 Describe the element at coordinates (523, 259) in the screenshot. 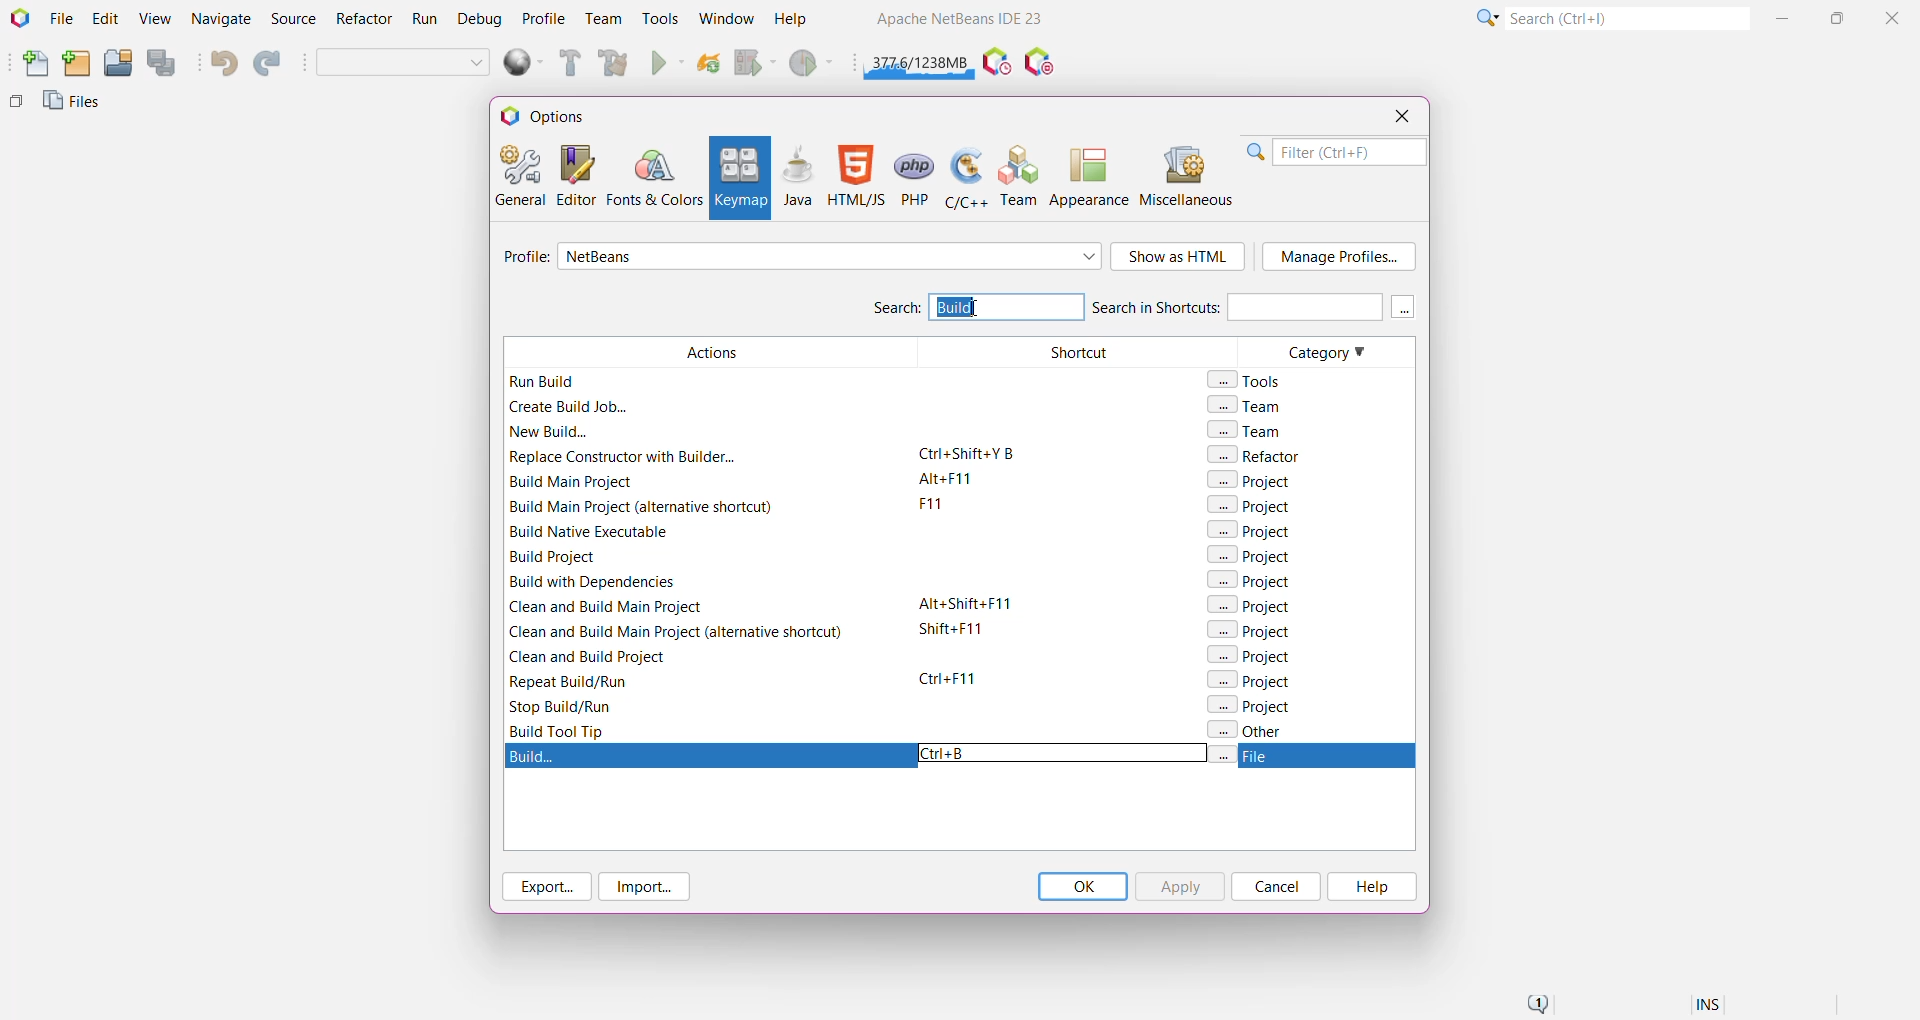

I see `Profile` at that location.